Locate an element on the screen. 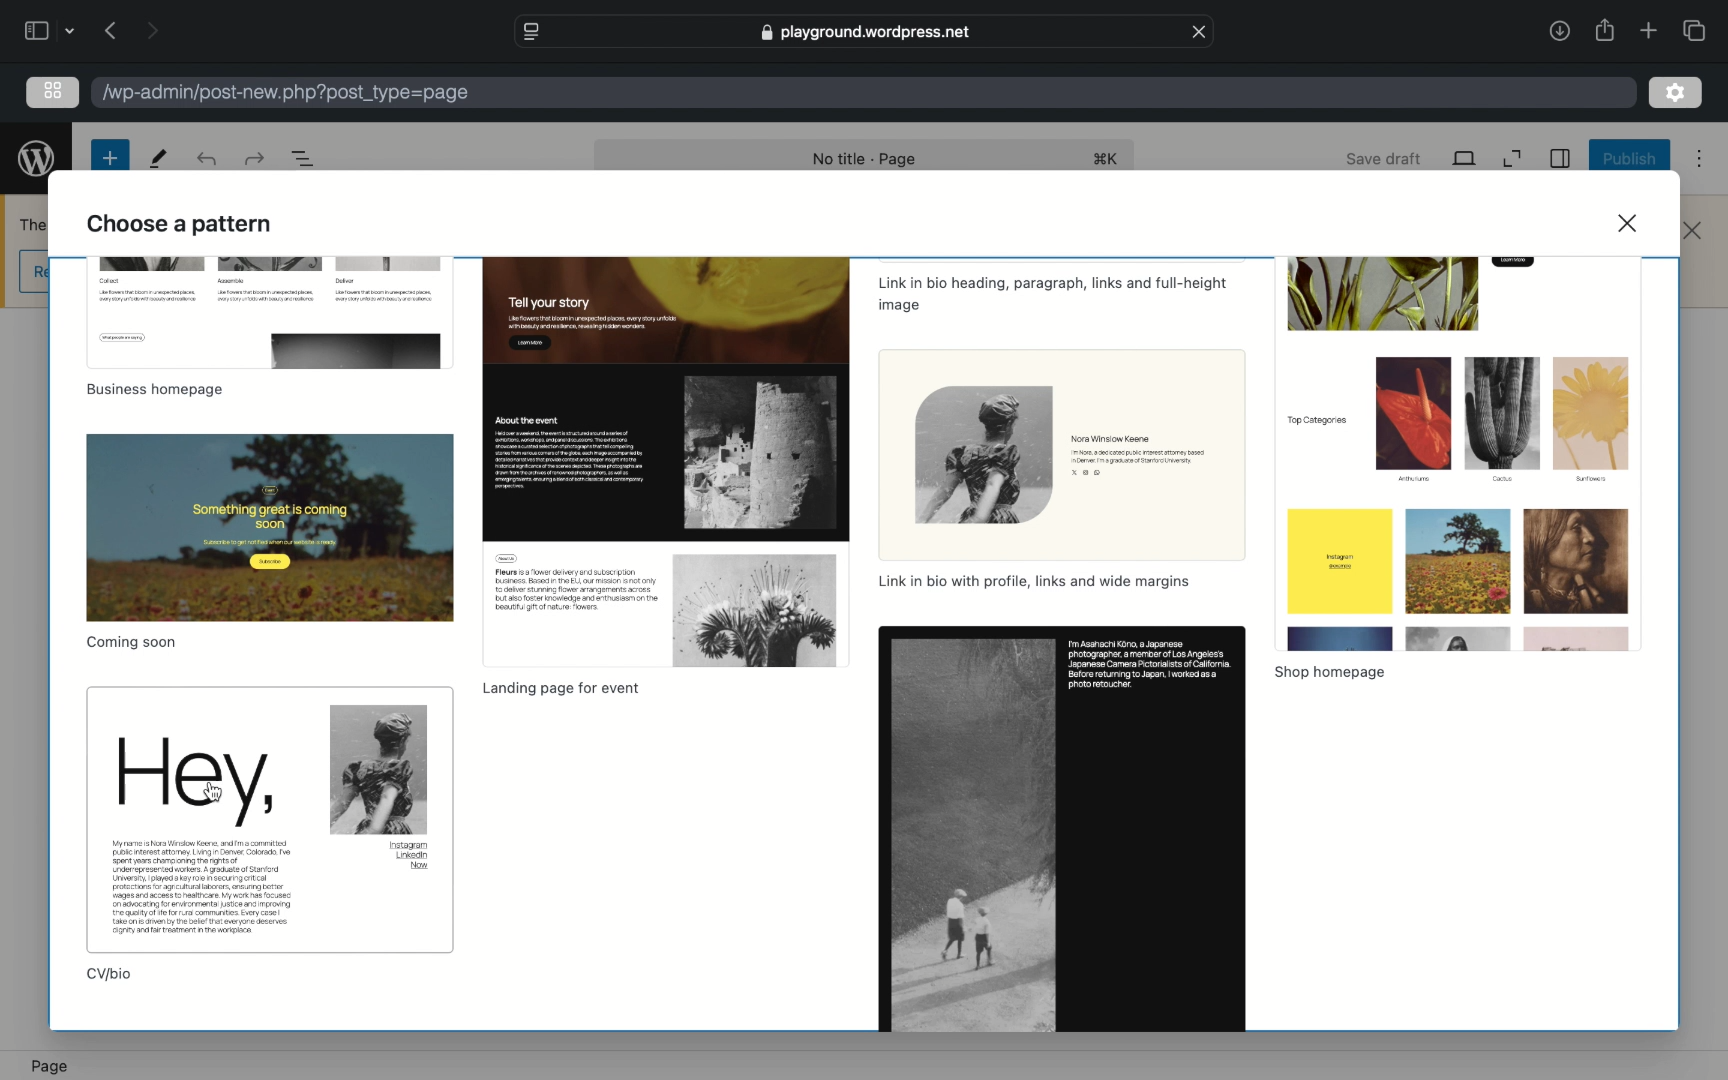  landing page for event is located at coordinates (559, 689).